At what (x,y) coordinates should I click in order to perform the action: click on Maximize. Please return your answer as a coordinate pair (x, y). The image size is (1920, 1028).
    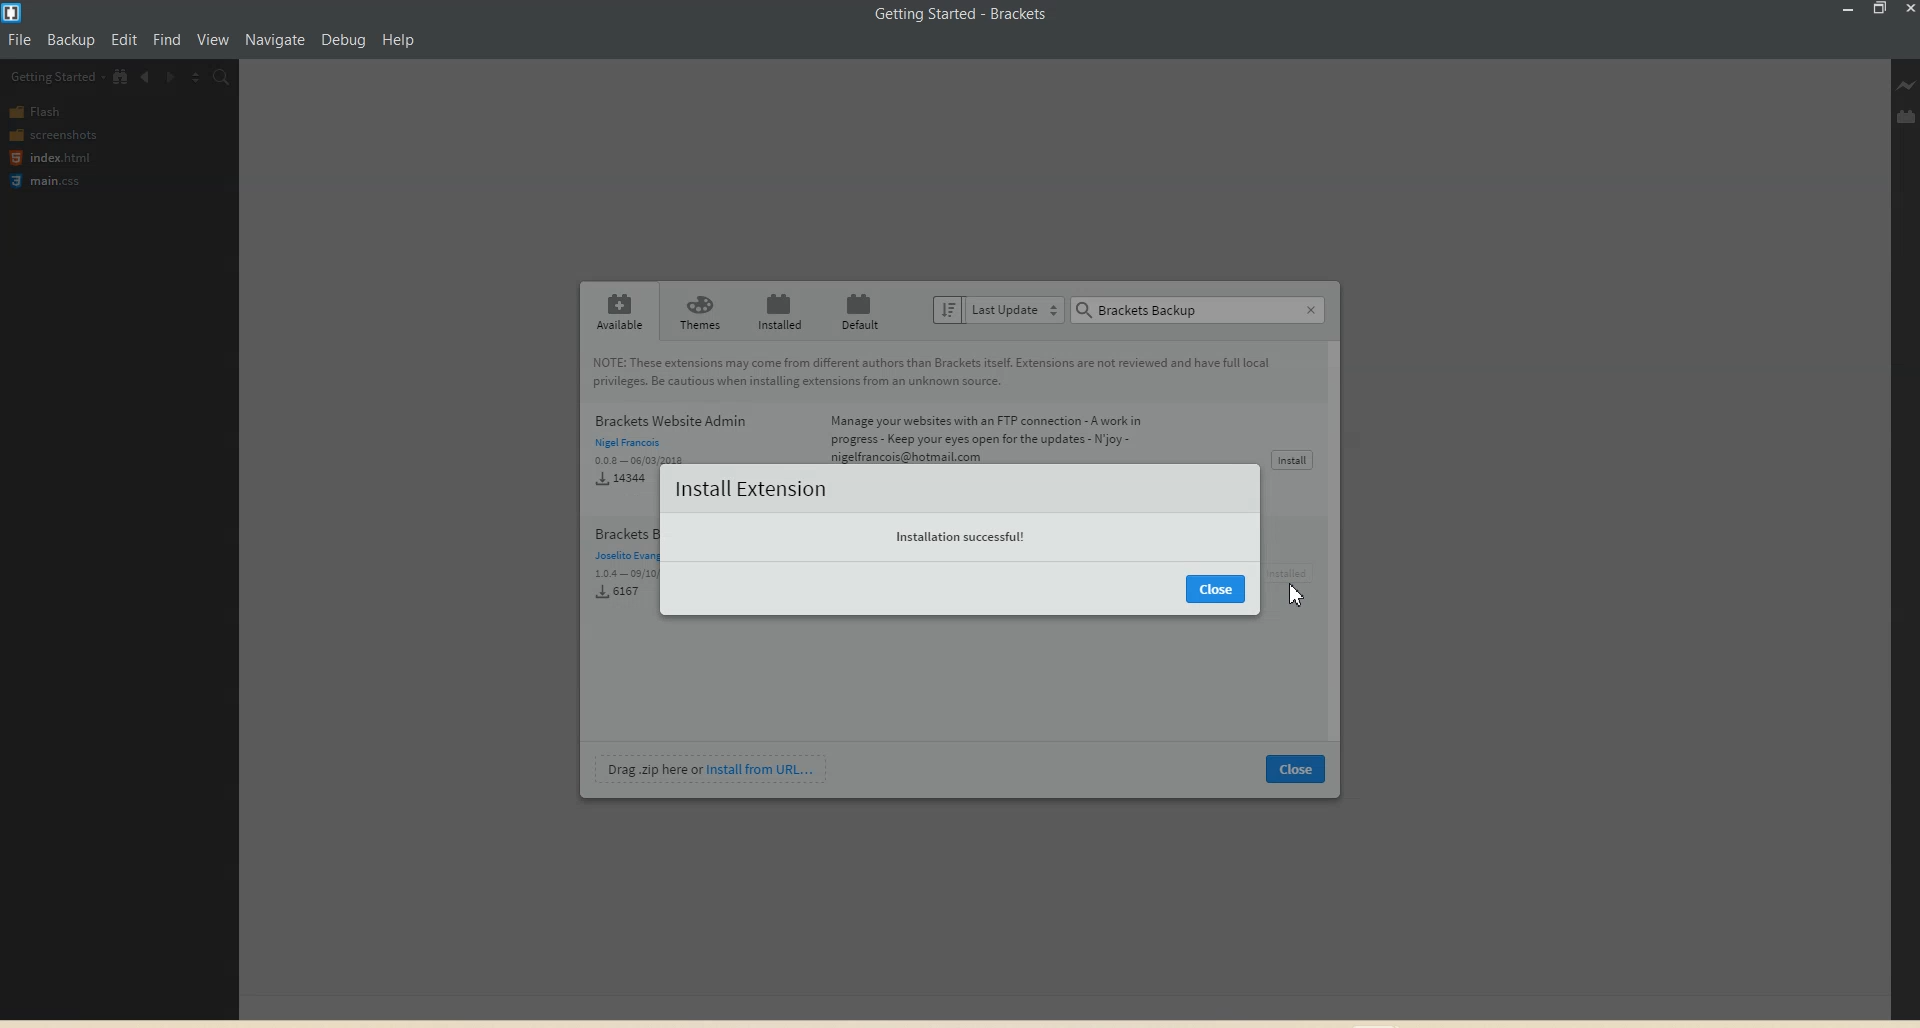
    Looking at the image, I should click on (1879, 10).